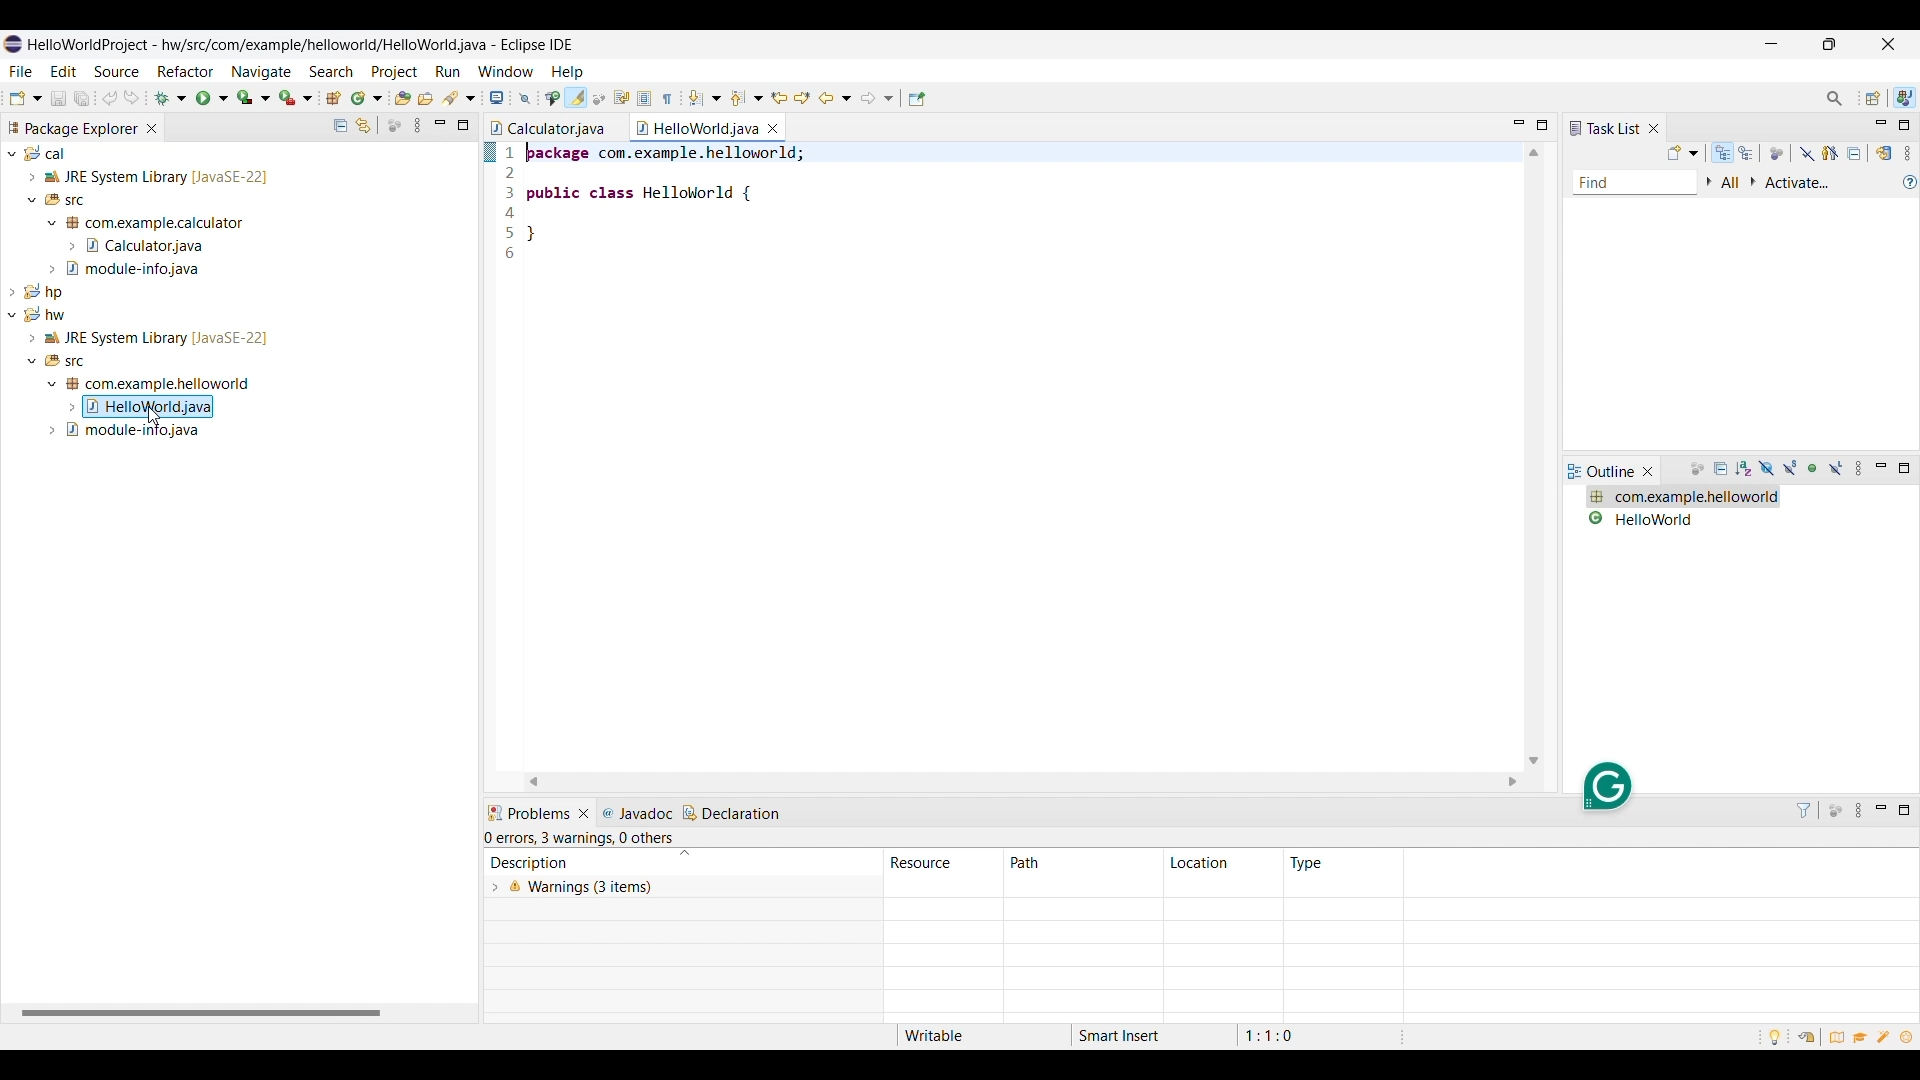  I want to click on File, so click(21, 71).